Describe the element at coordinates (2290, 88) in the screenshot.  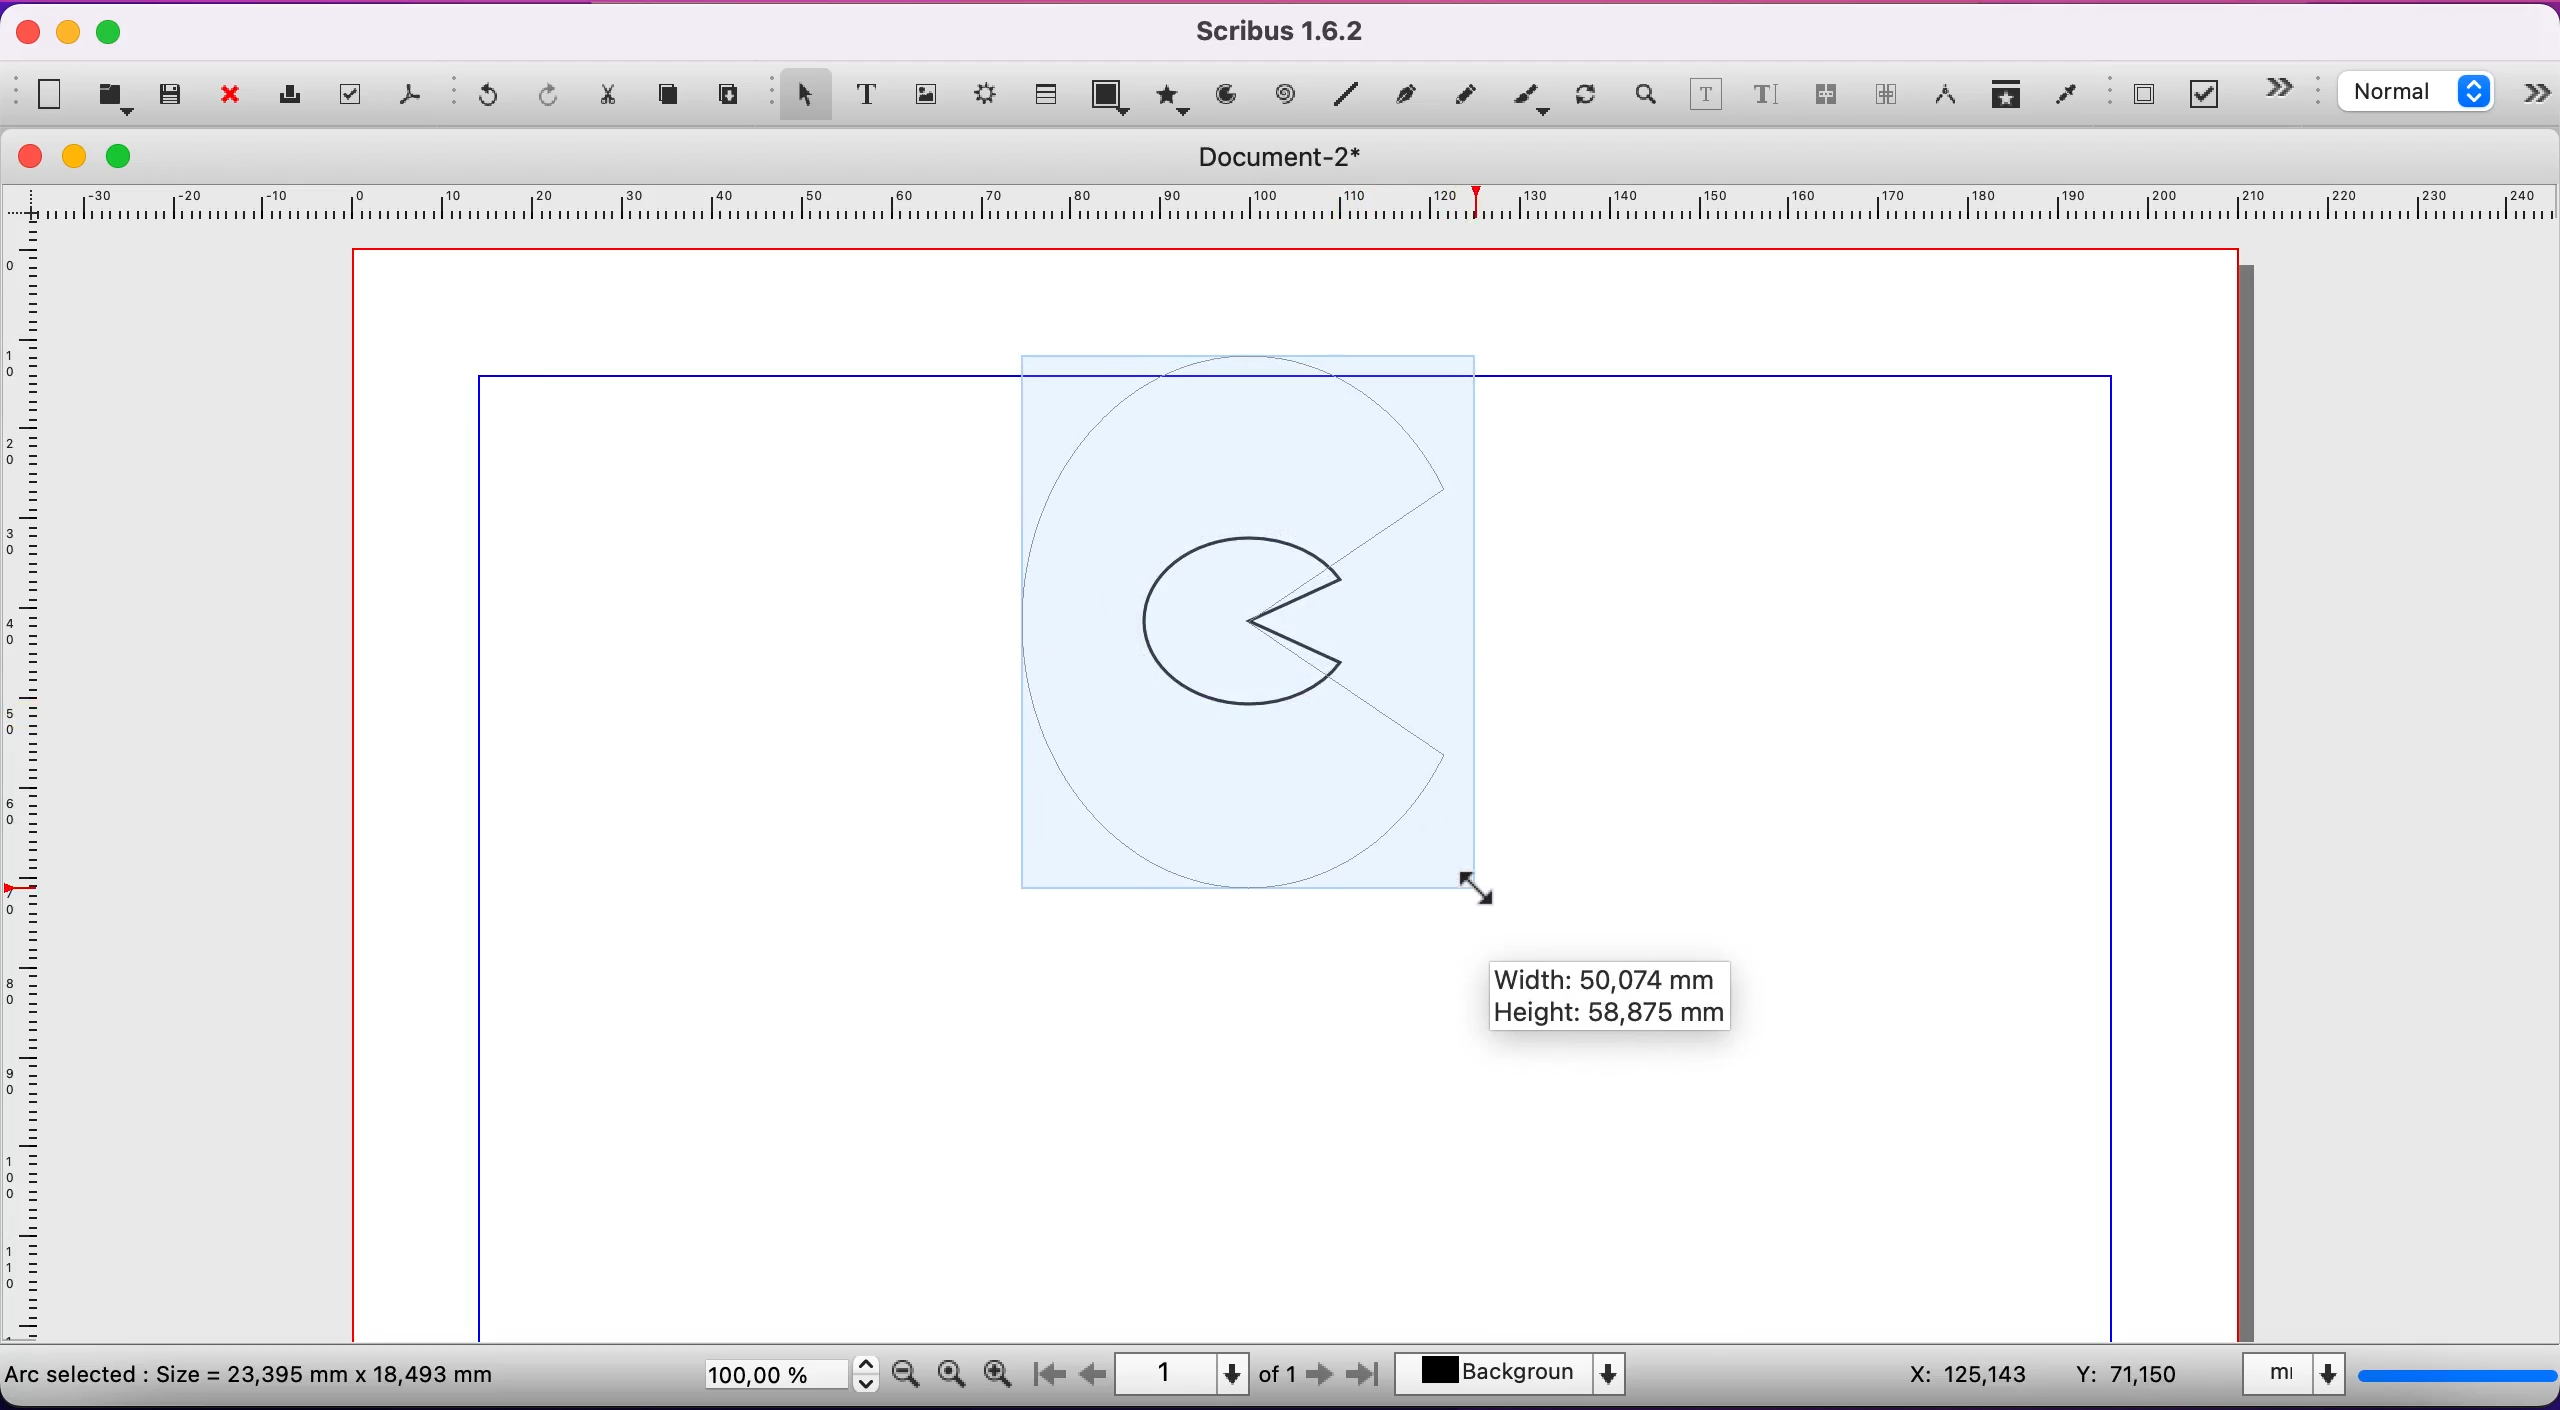
I see `hide/show panel` at that location.